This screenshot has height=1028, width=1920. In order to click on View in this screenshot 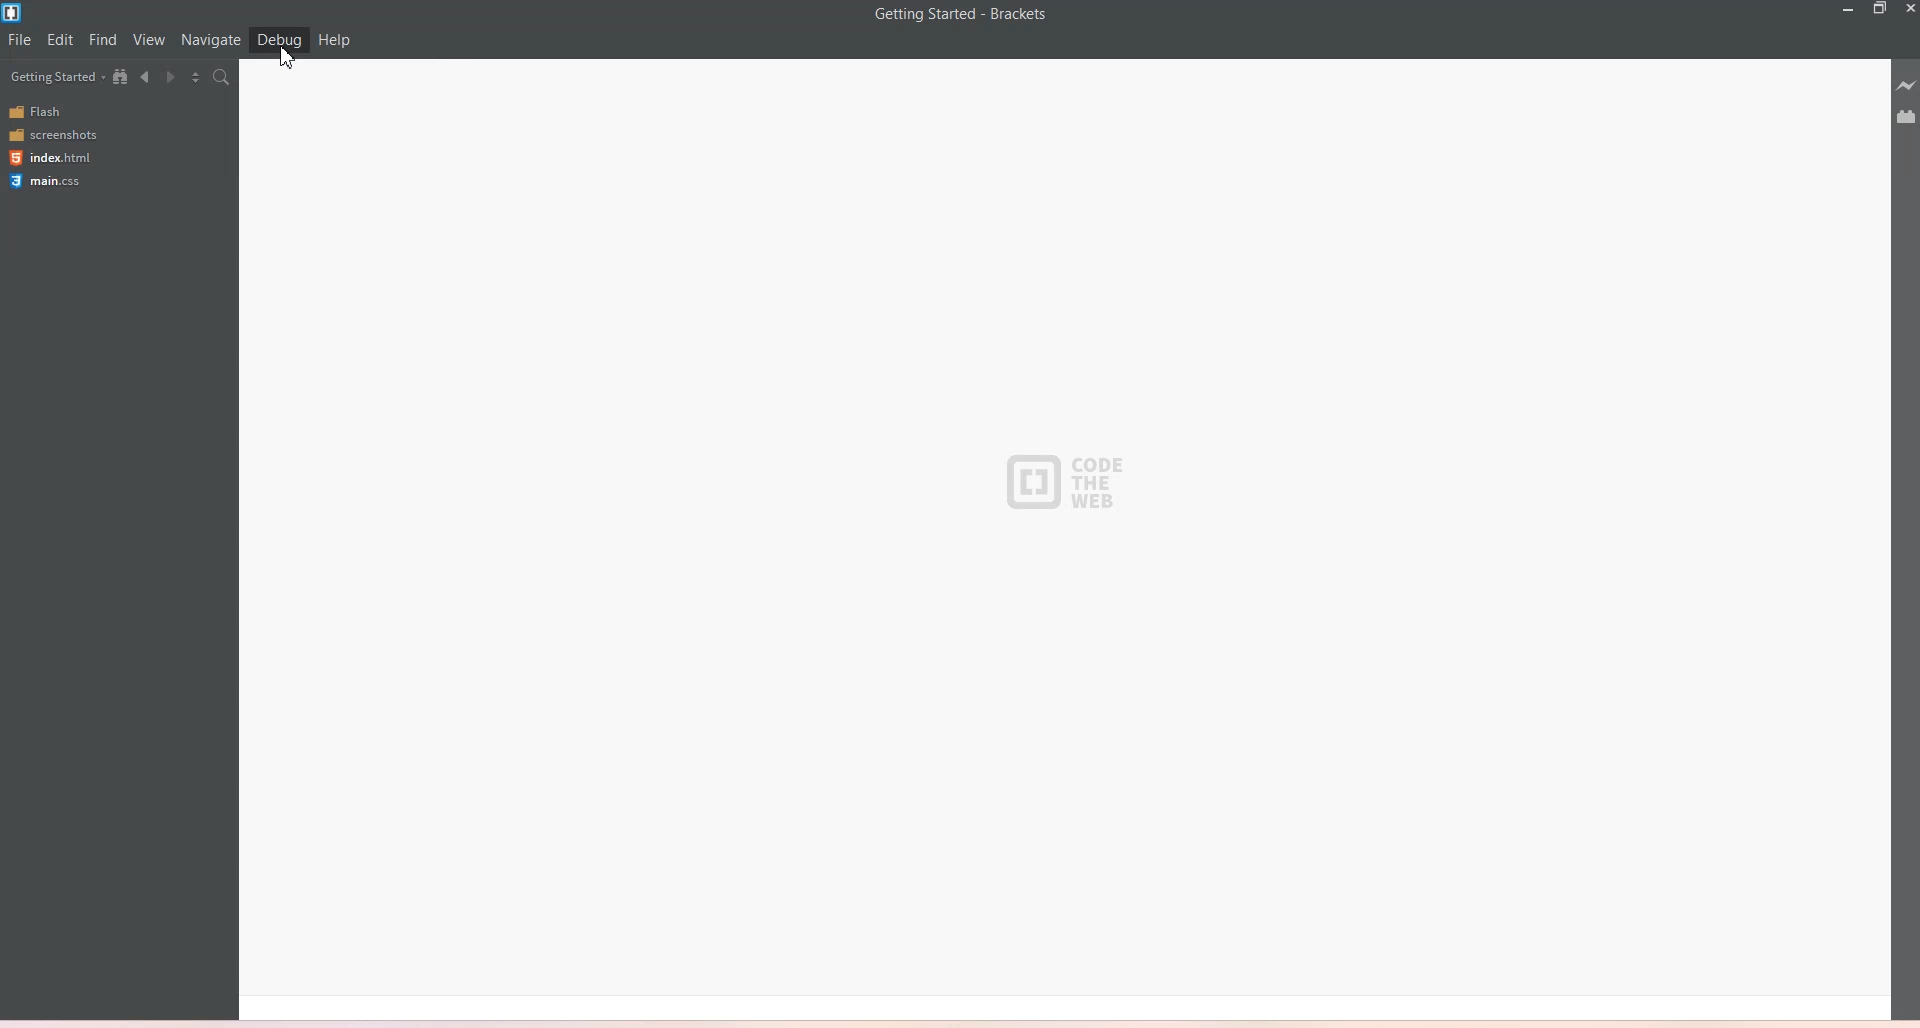, I will do `click(149, 40)`.